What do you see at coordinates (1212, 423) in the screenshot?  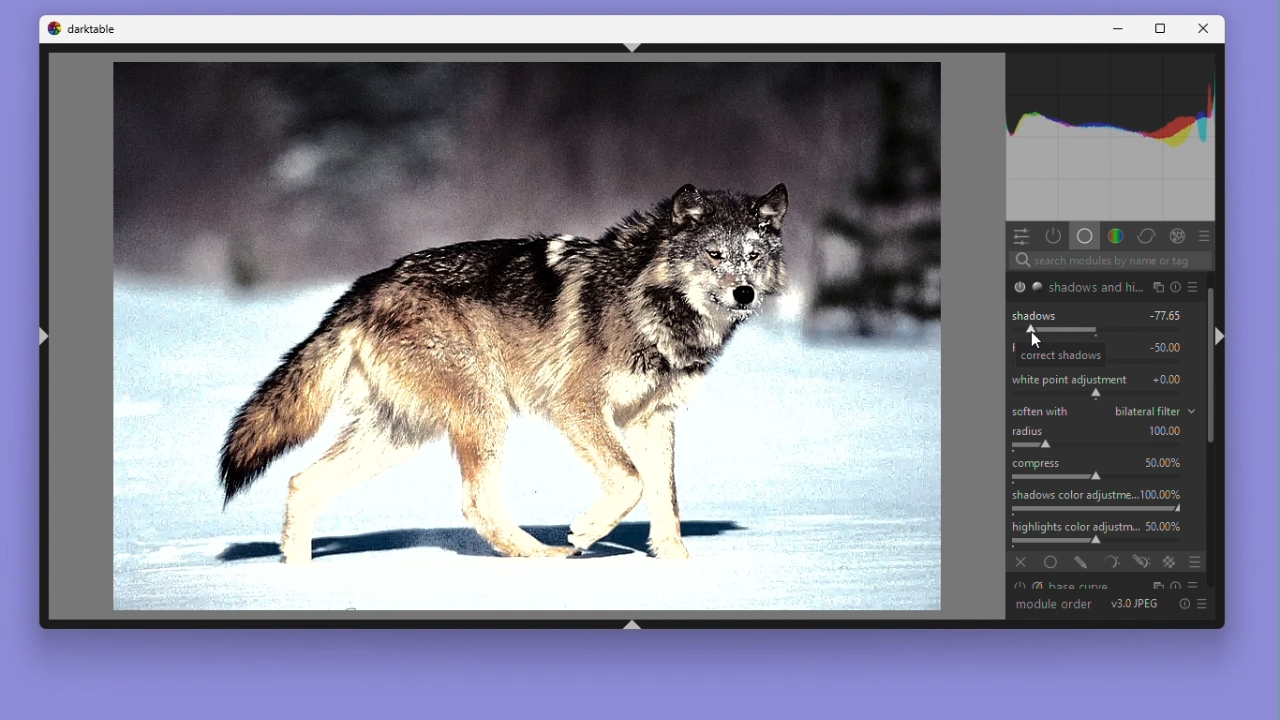 I see `Vertical scrollbar` at bounding box center [1212, 423].